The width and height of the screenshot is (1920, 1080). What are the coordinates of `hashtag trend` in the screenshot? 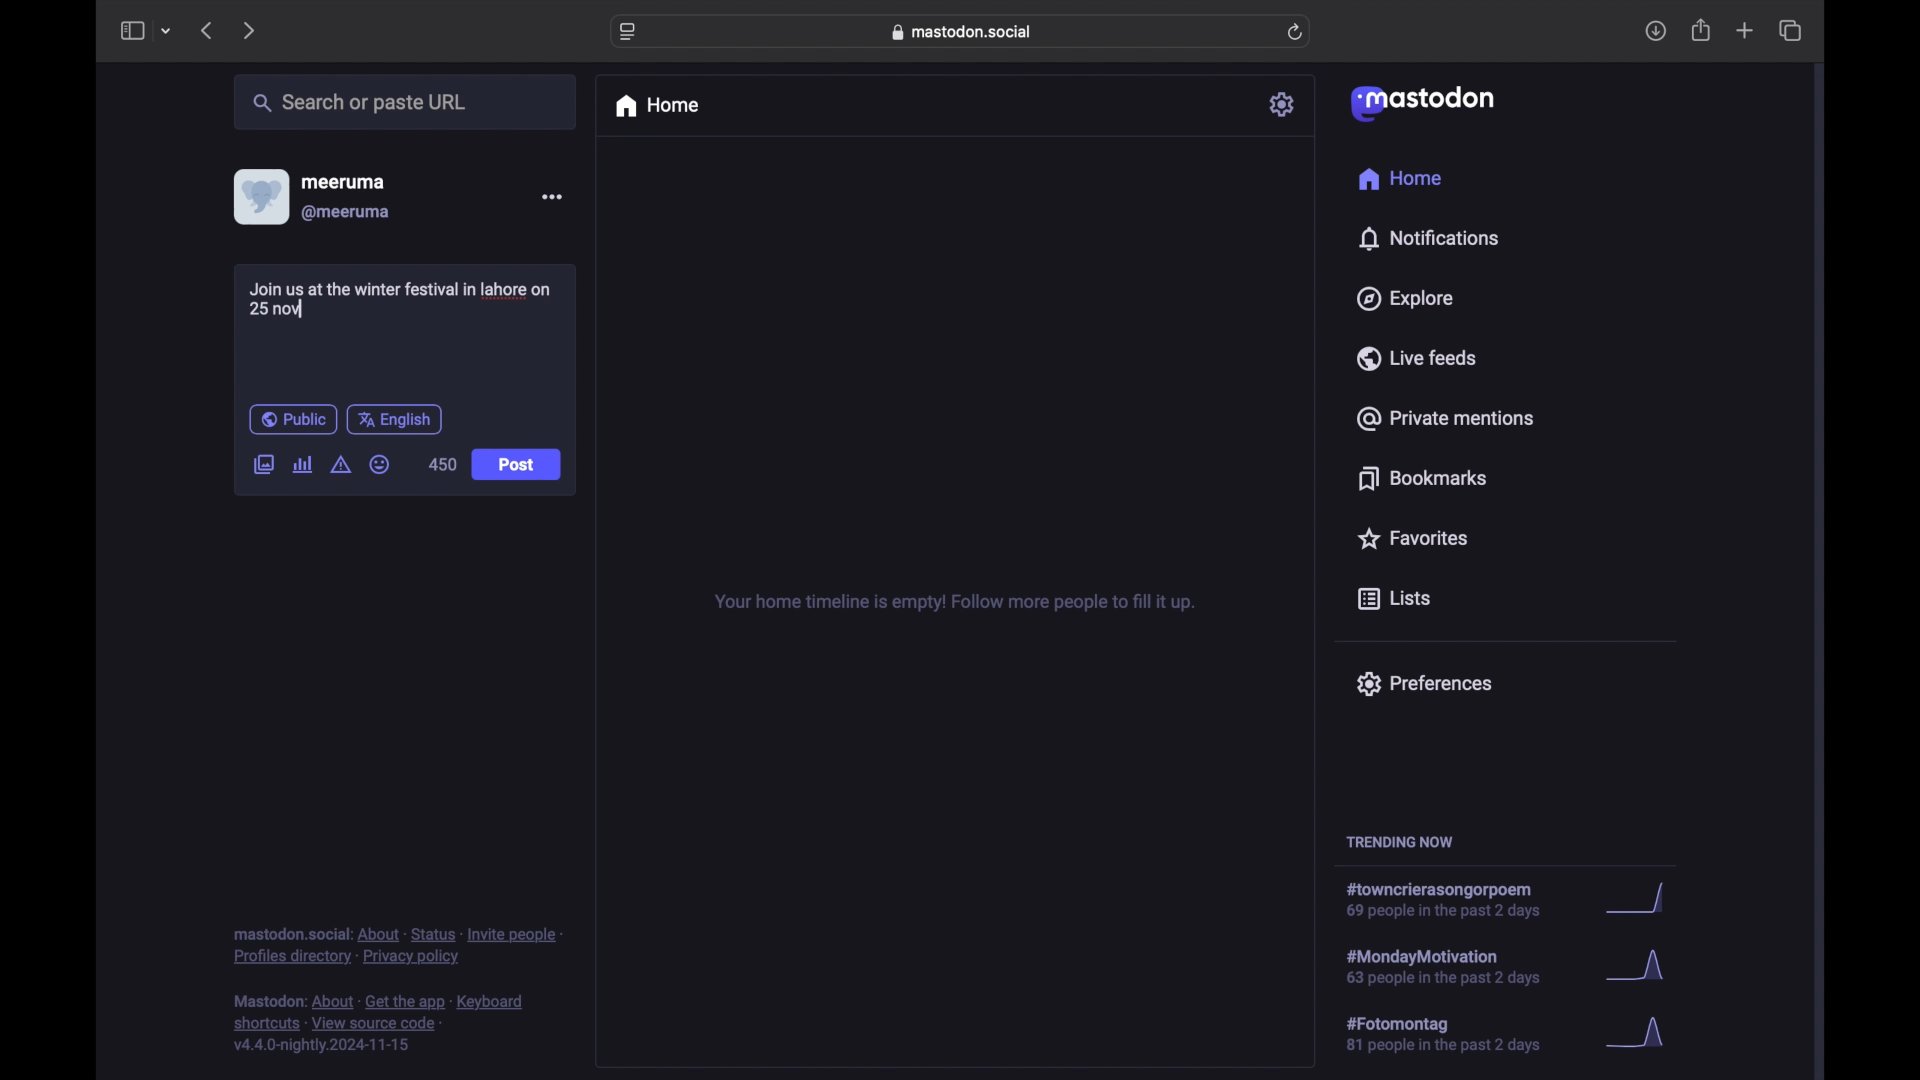 It's located at (1454, 901).